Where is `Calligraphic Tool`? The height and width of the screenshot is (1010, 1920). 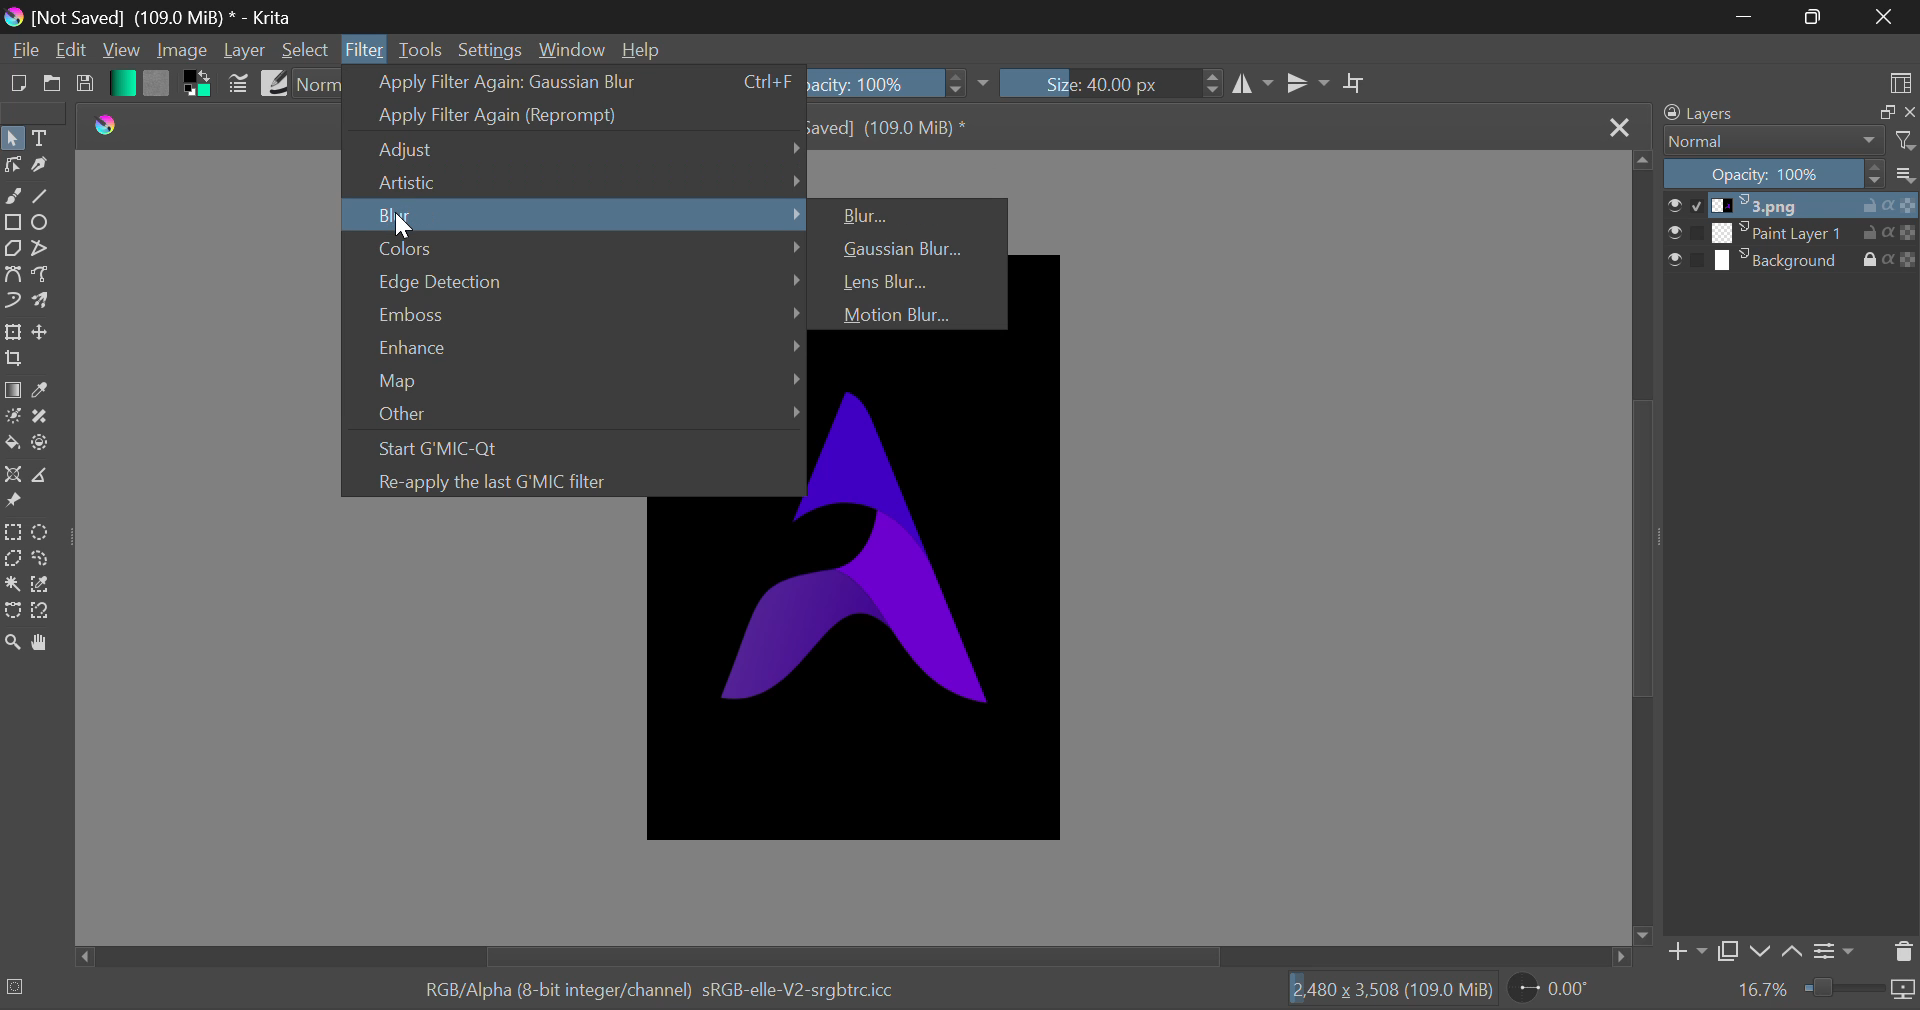
Calligraphic Tool is located at coordinates (40, 167).